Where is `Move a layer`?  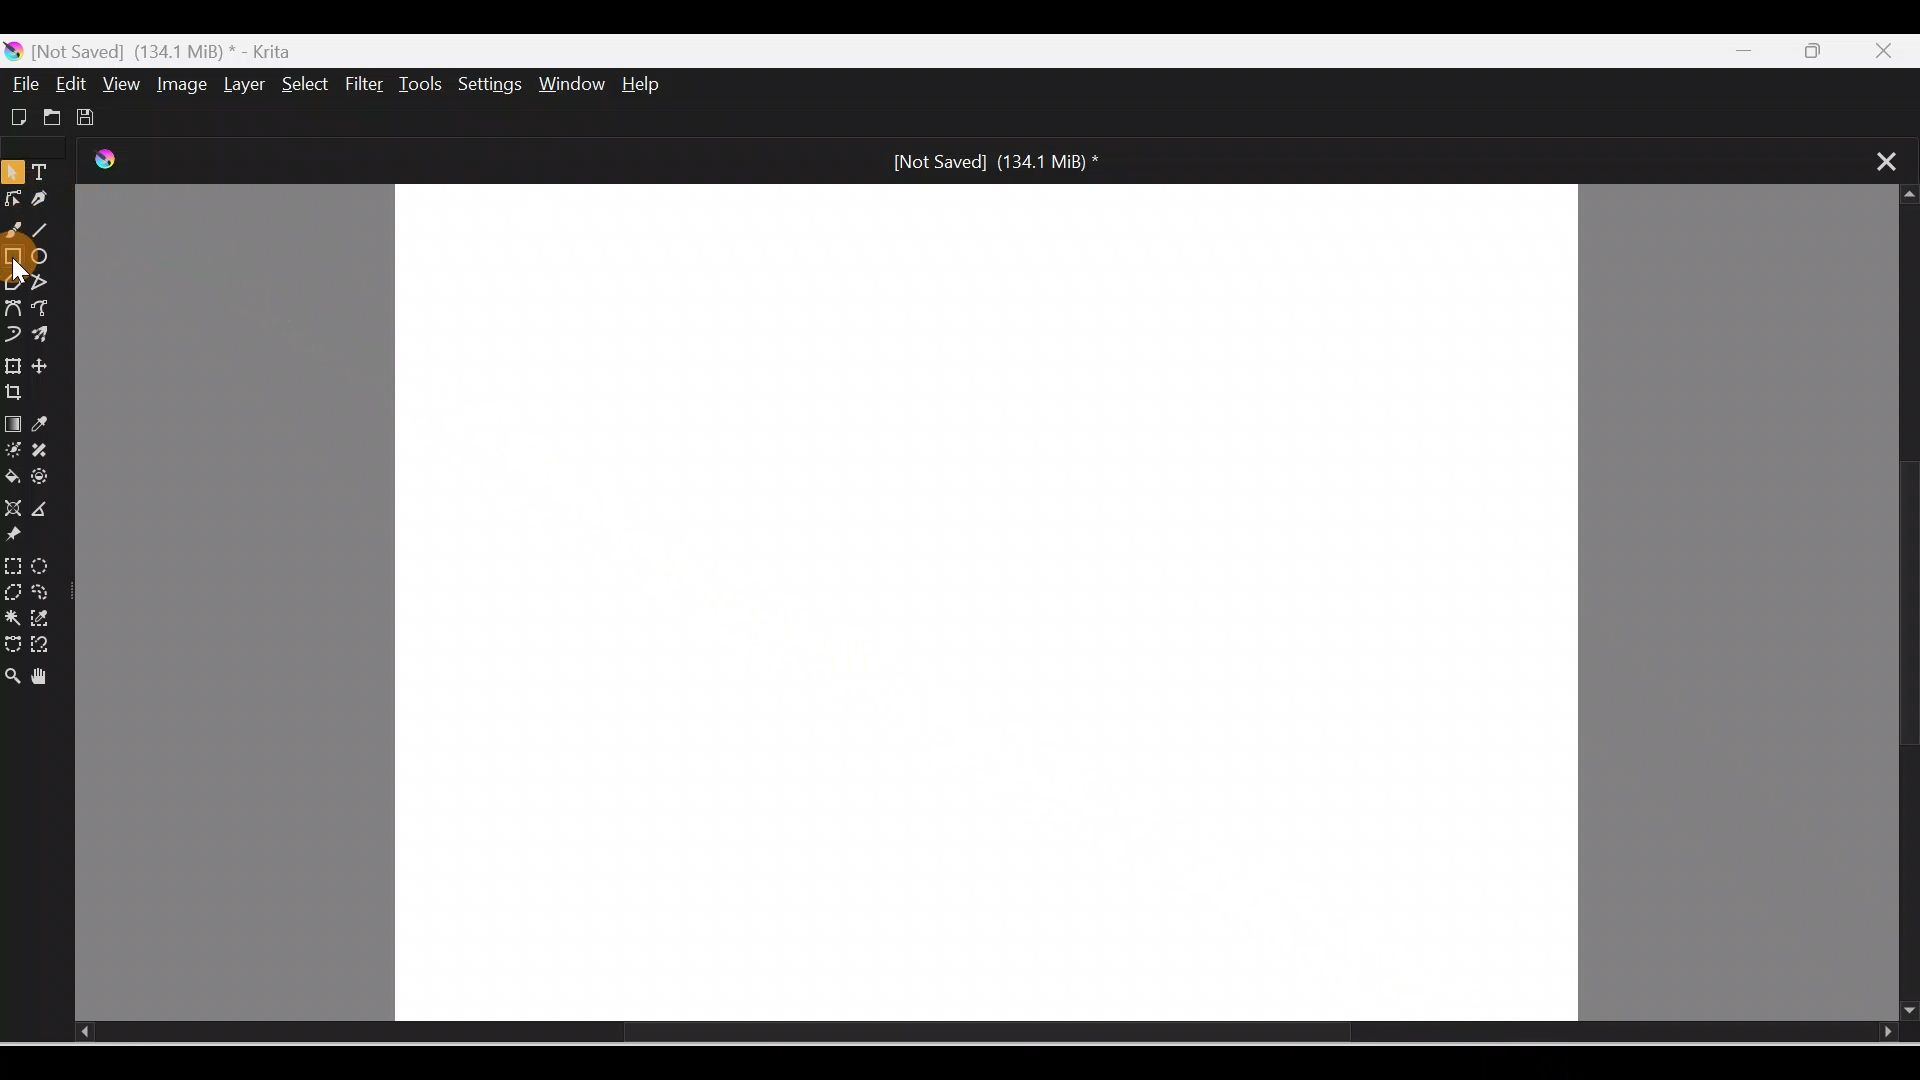 Move a layer is located at coordinates (49, 366).